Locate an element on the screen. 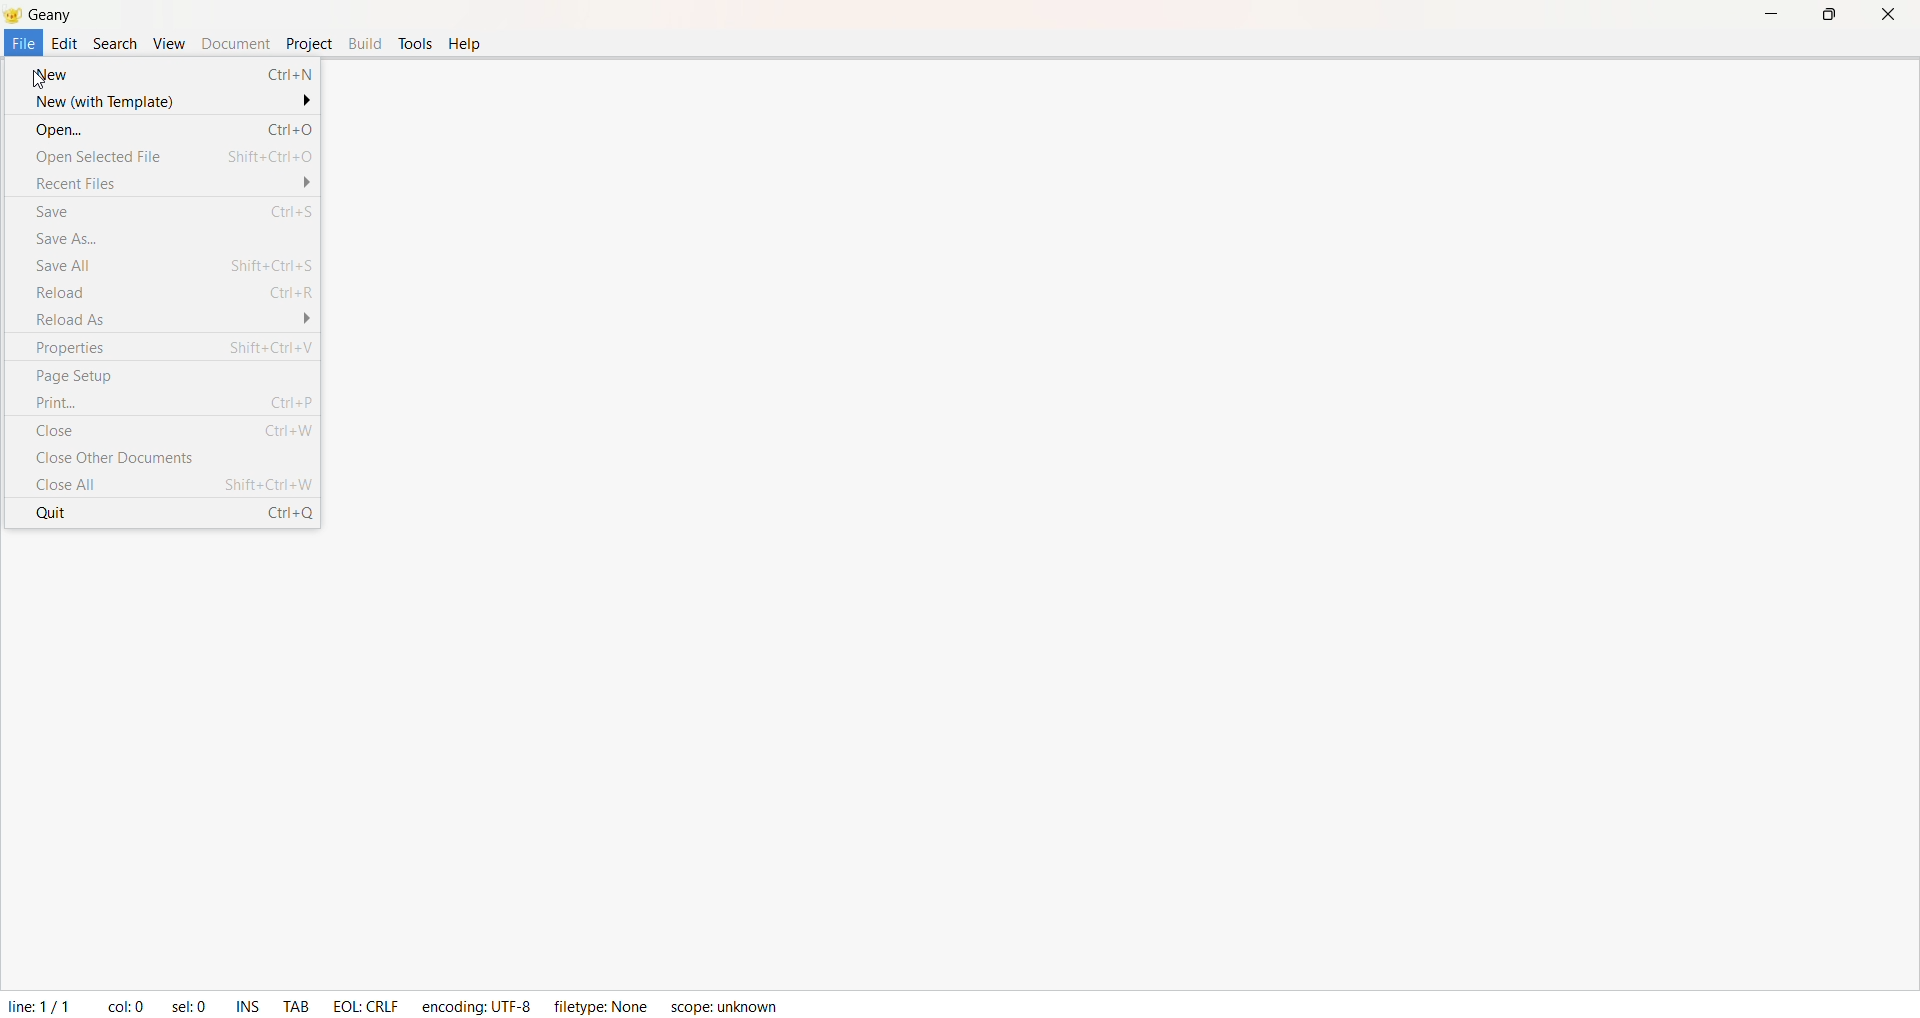  Build is located at coordinates (364, 42).